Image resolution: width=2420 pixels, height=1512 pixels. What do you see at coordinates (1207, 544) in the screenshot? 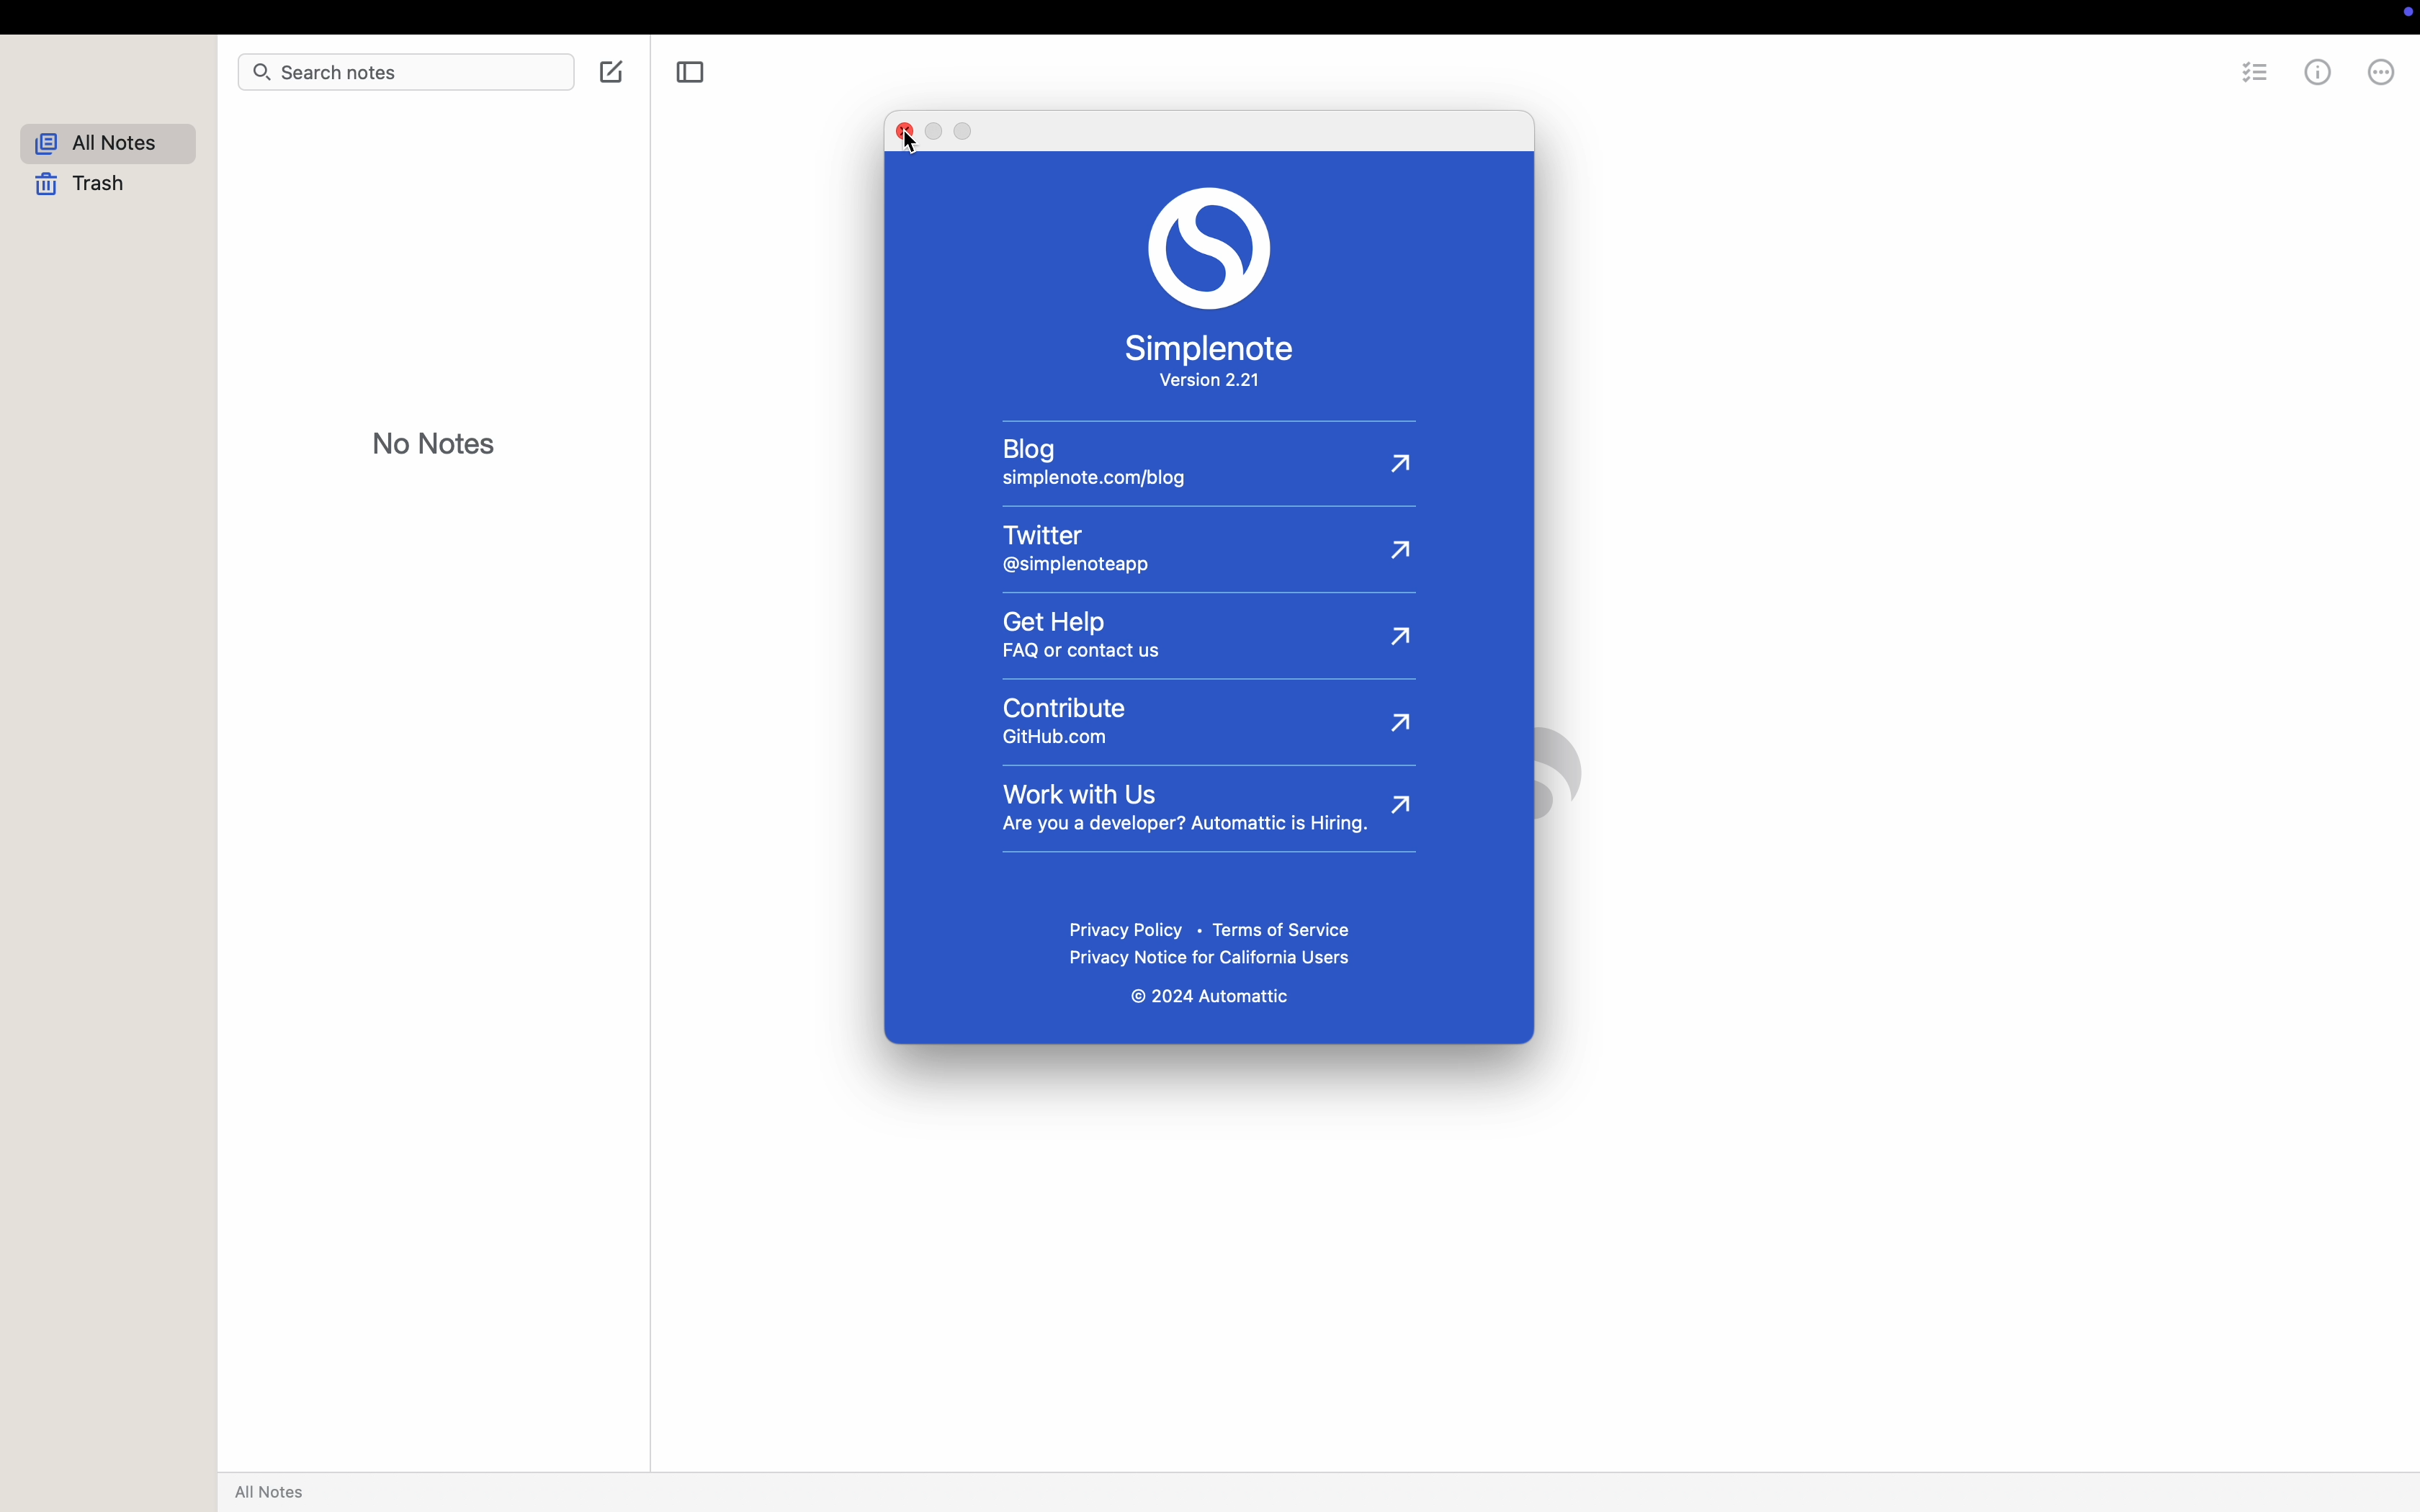
I see `twitter` at bounding box center [1207, 544].